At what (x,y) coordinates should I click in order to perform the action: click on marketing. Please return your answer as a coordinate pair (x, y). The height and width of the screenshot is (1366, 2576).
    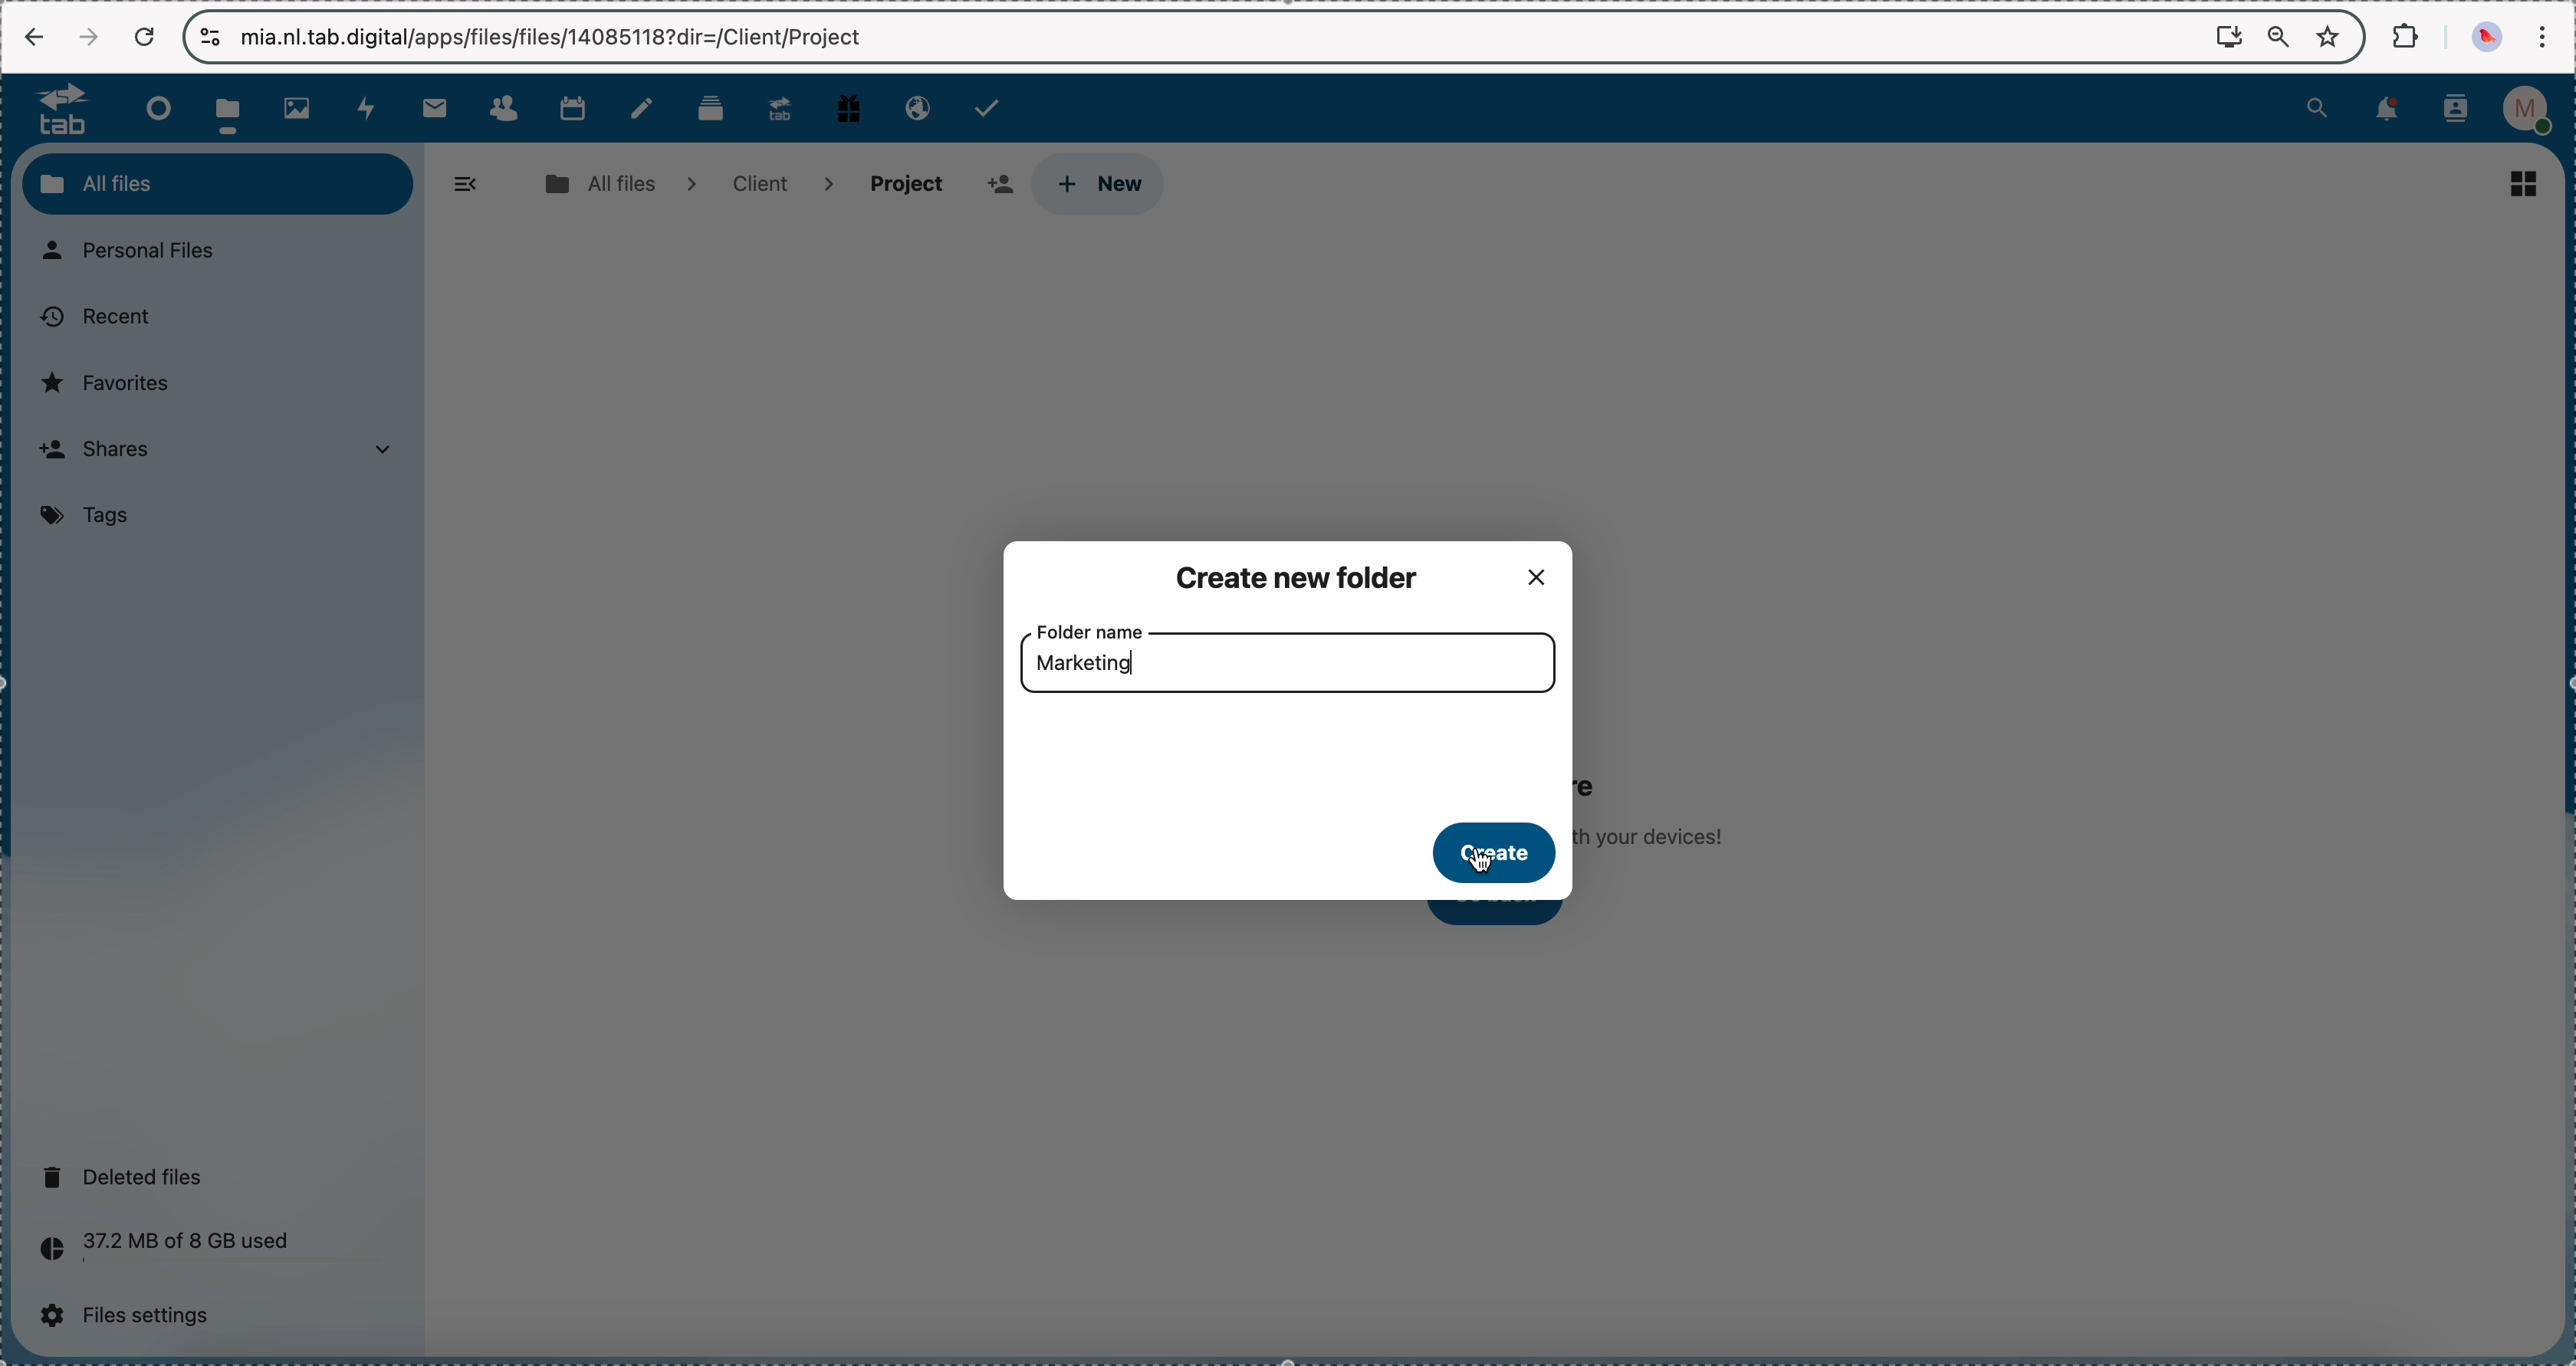
    Looking at the image, I should click on (1090, 671).